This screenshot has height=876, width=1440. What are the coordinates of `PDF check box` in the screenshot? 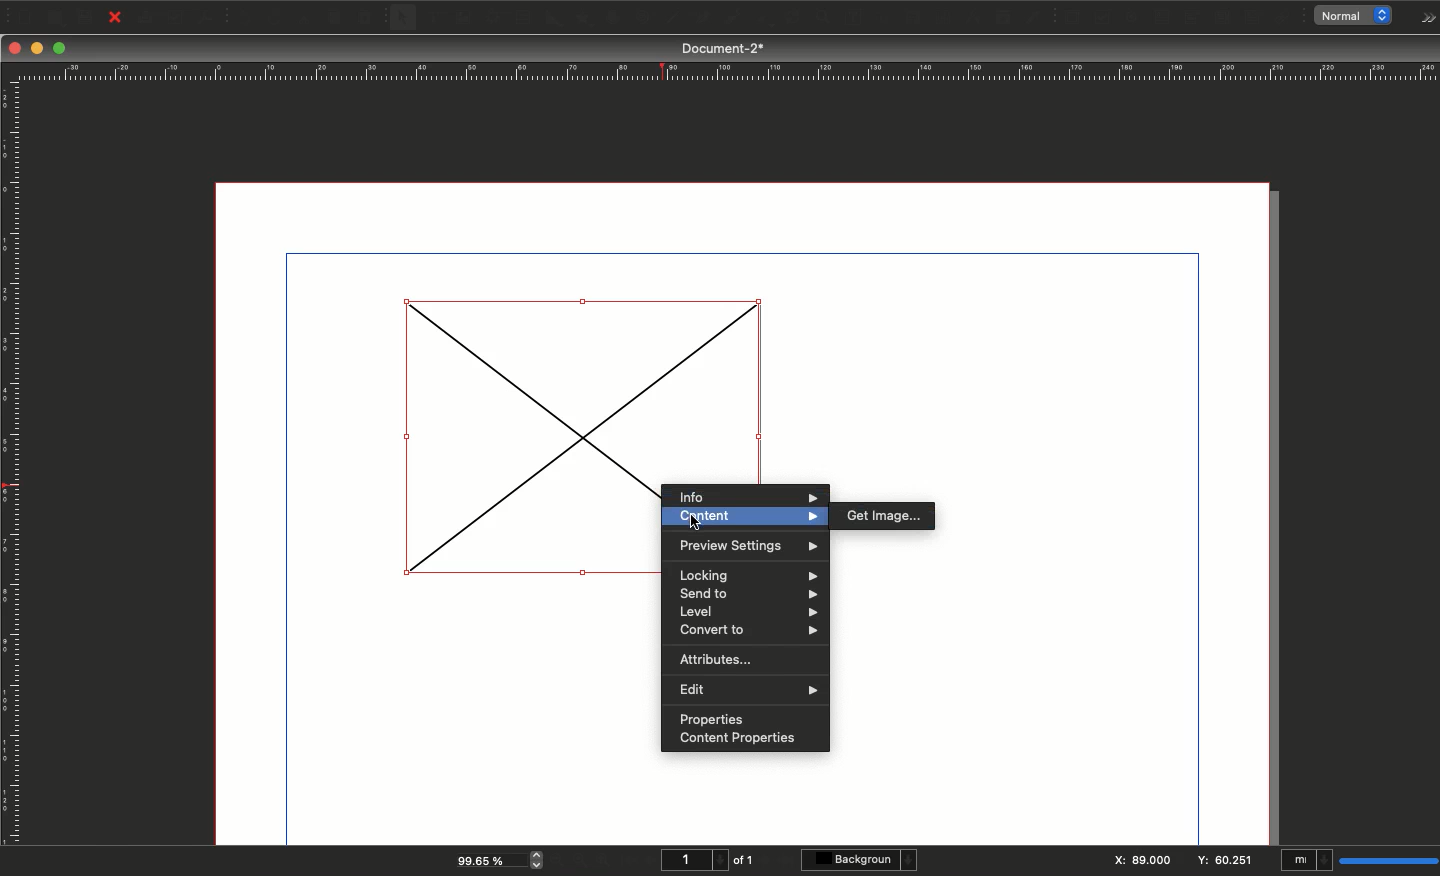 It's located at (1102, 18).